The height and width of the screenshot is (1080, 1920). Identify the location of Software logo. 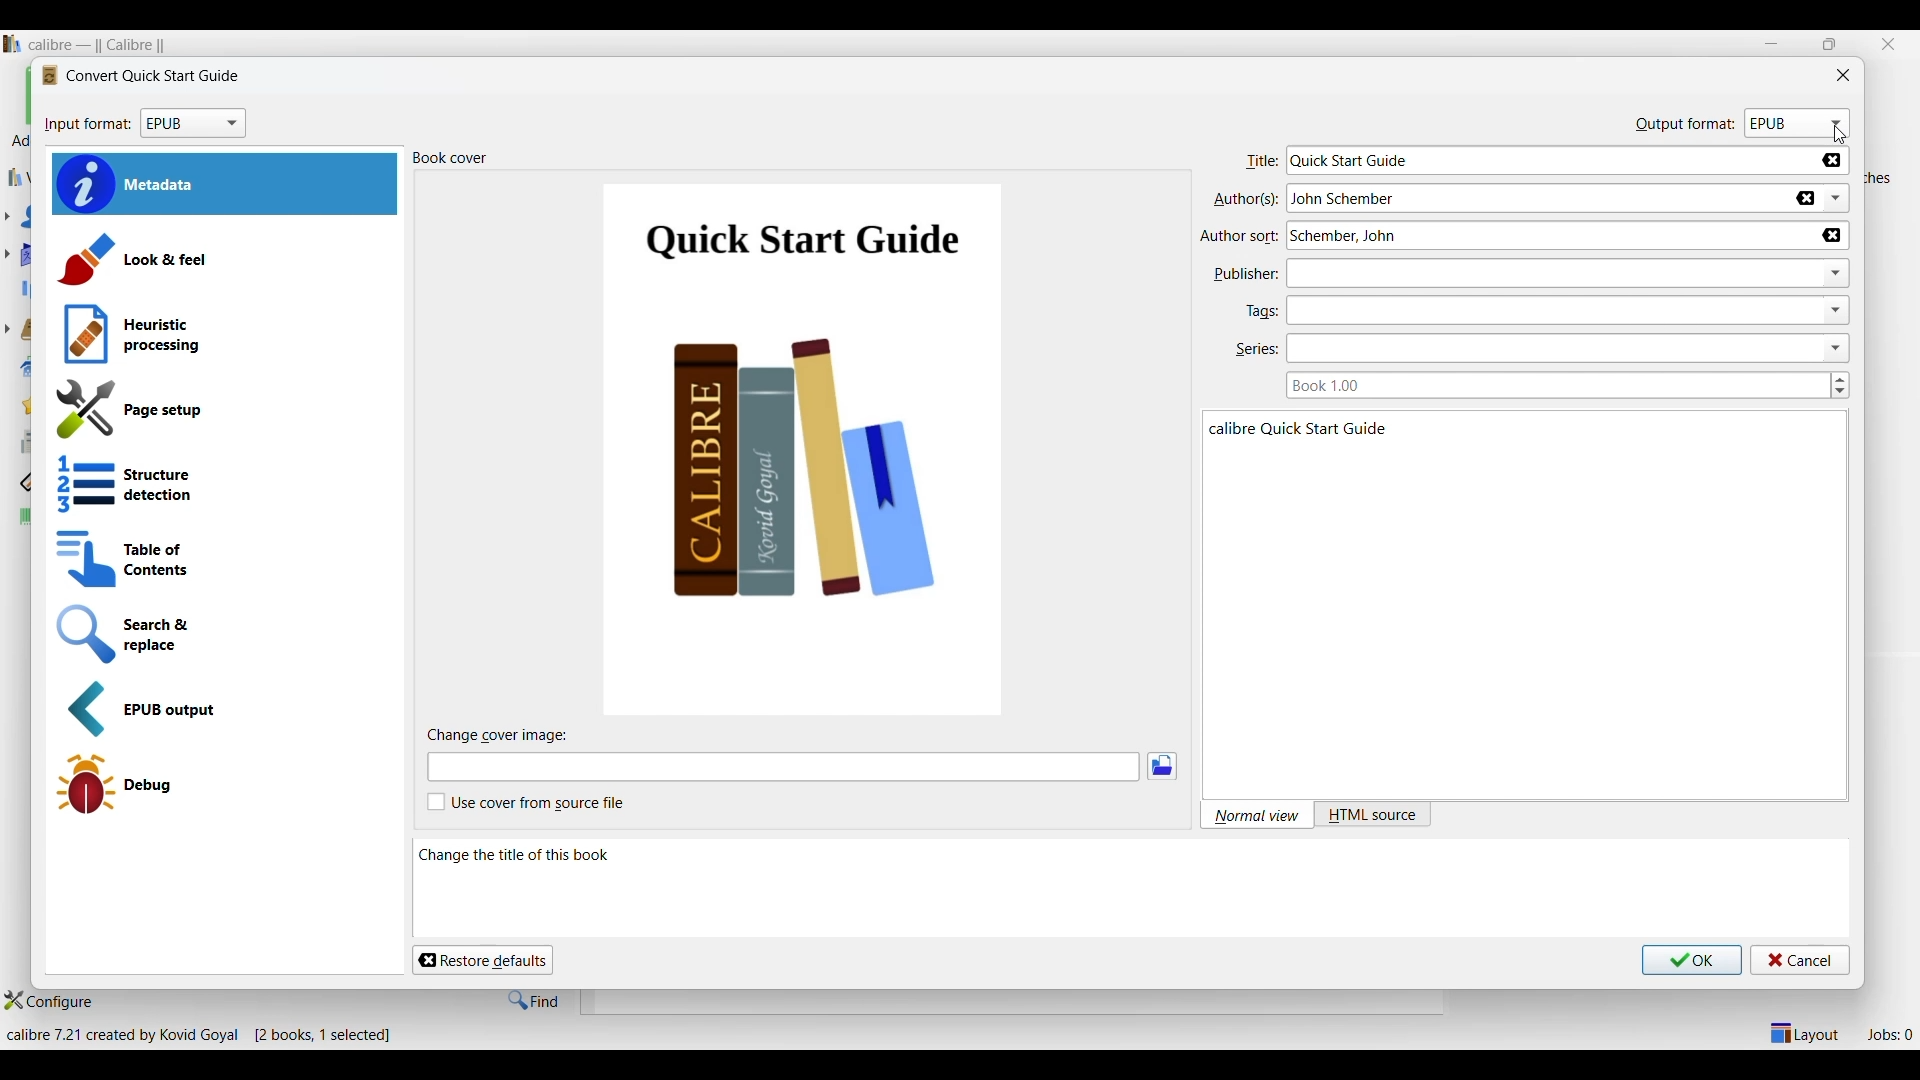
(12, 44).